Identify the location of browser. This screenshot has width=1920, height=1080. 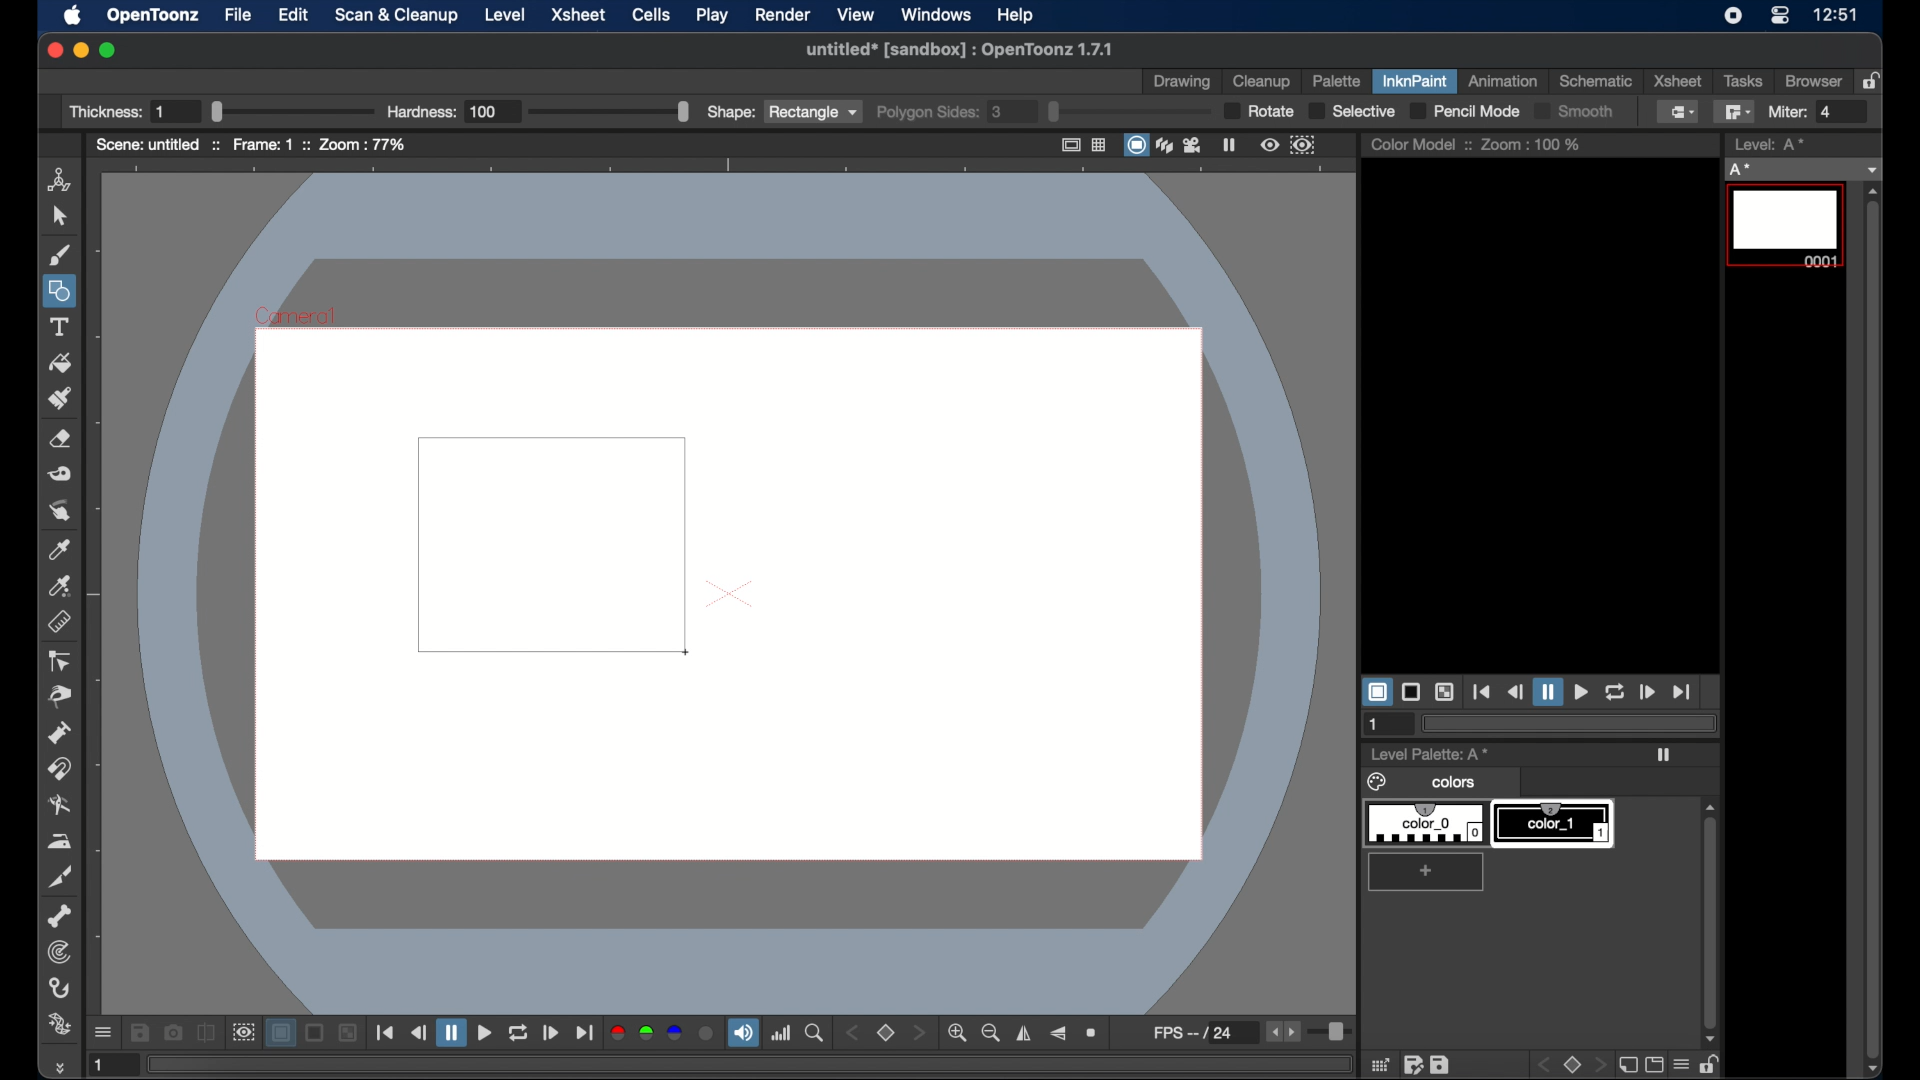
(1814, 80).